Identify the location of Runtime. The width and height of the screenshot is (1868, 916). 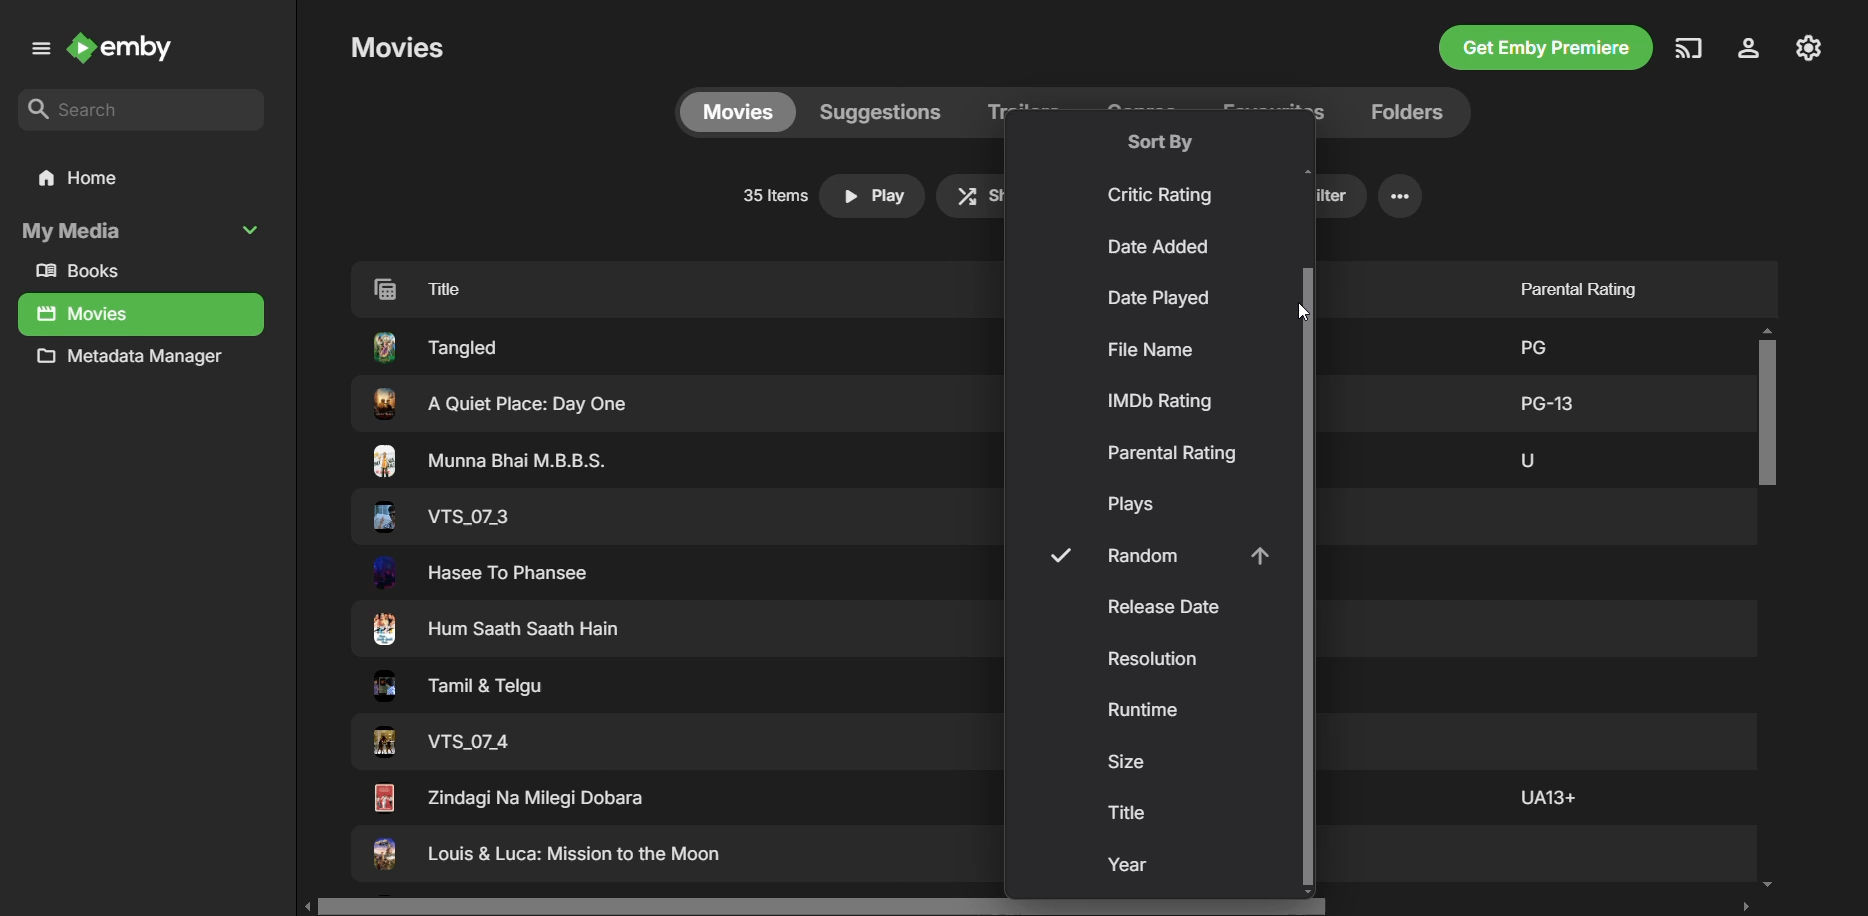
(1145, 713).